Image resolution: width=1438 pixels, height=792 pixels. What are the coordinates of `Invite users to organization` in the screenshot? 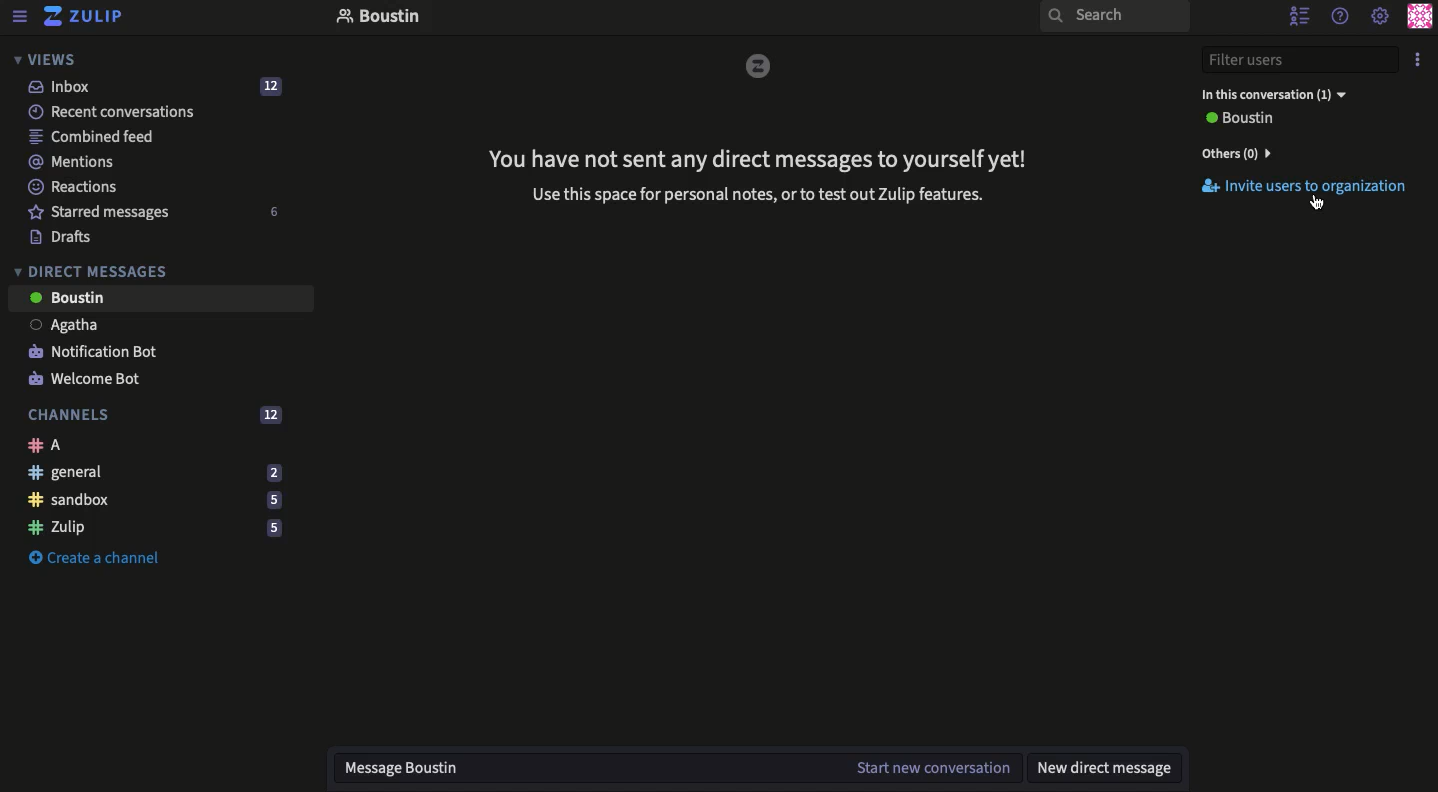 It's located at (1293, 187).